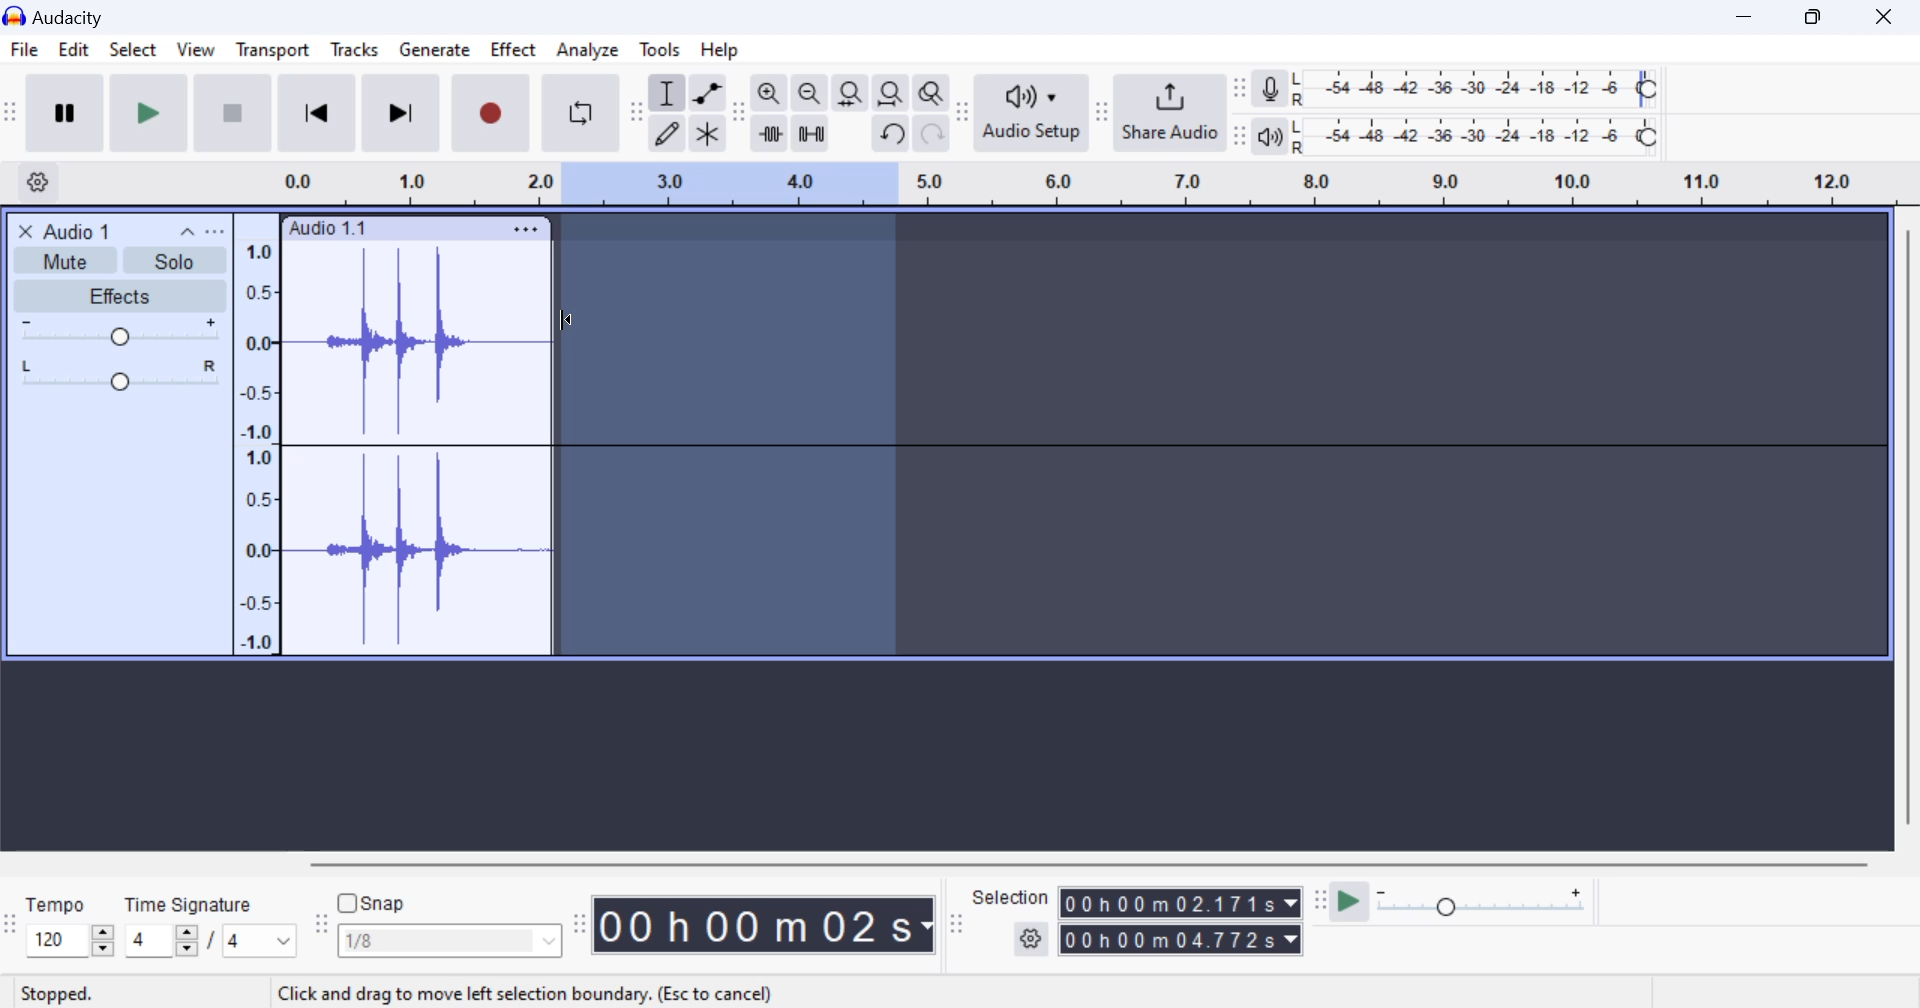 The image size is (1920, 1008). What do you see at coordinates (355, 54) in the screenshot?
I see `Tracks` at bounding box center [355, 54].